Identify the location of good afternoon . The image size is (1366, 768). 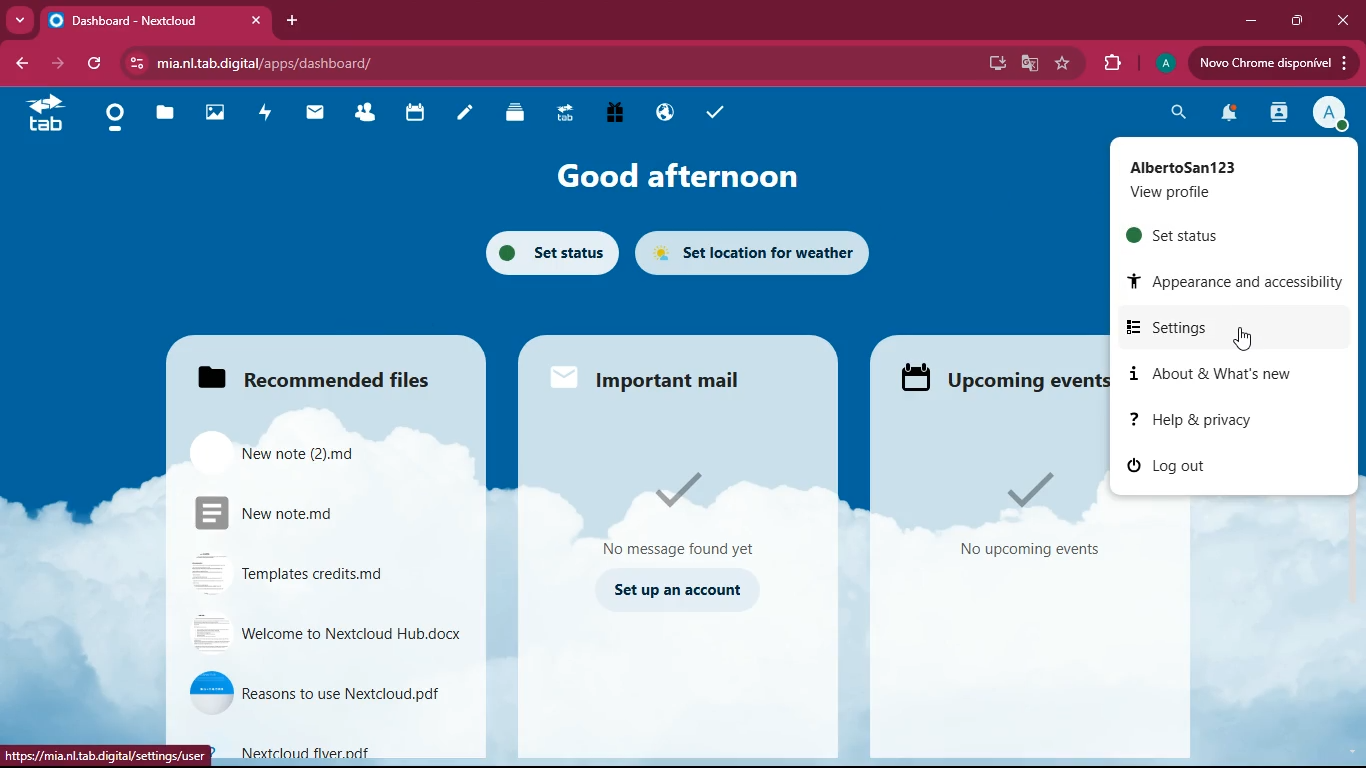
(675, 173).